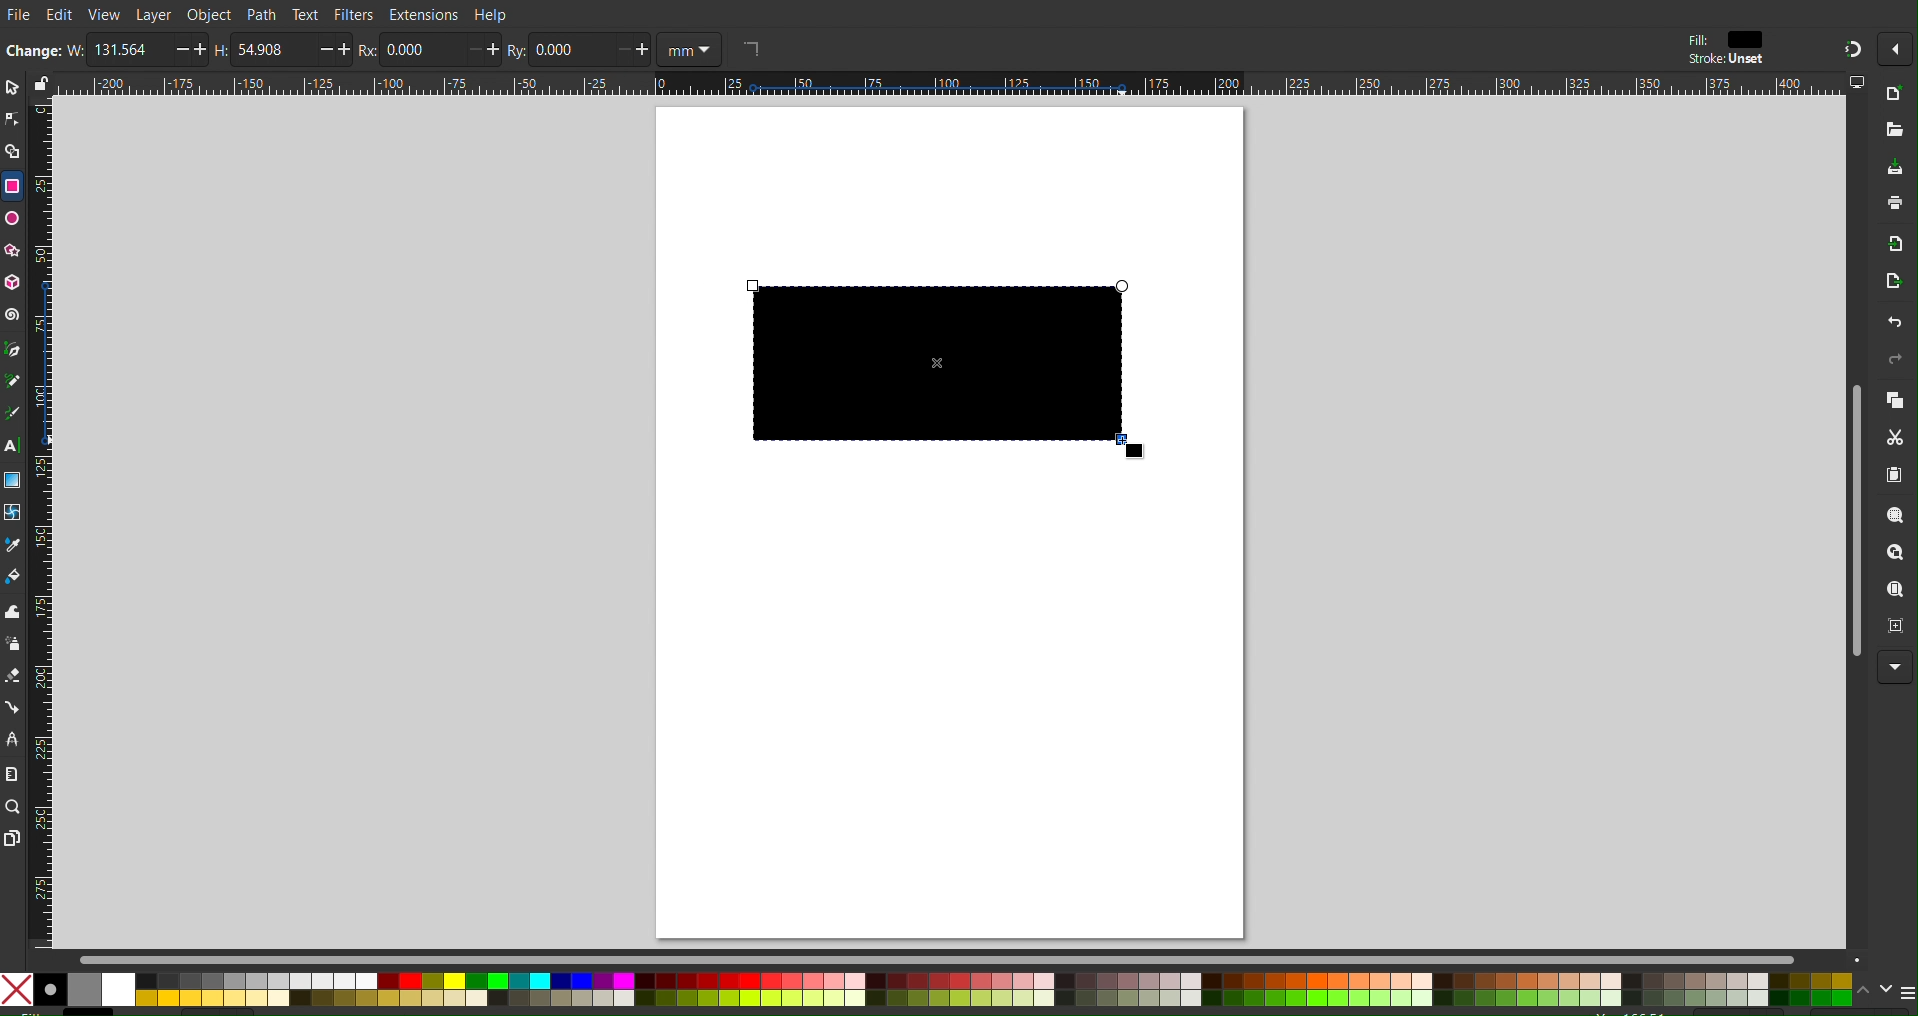 The width and height of the screenshot is (1918, 1016). What do you see at coordinates (12, 348) in the screenshot?
I see `Pen Tool` at bounding box center [12, 348].